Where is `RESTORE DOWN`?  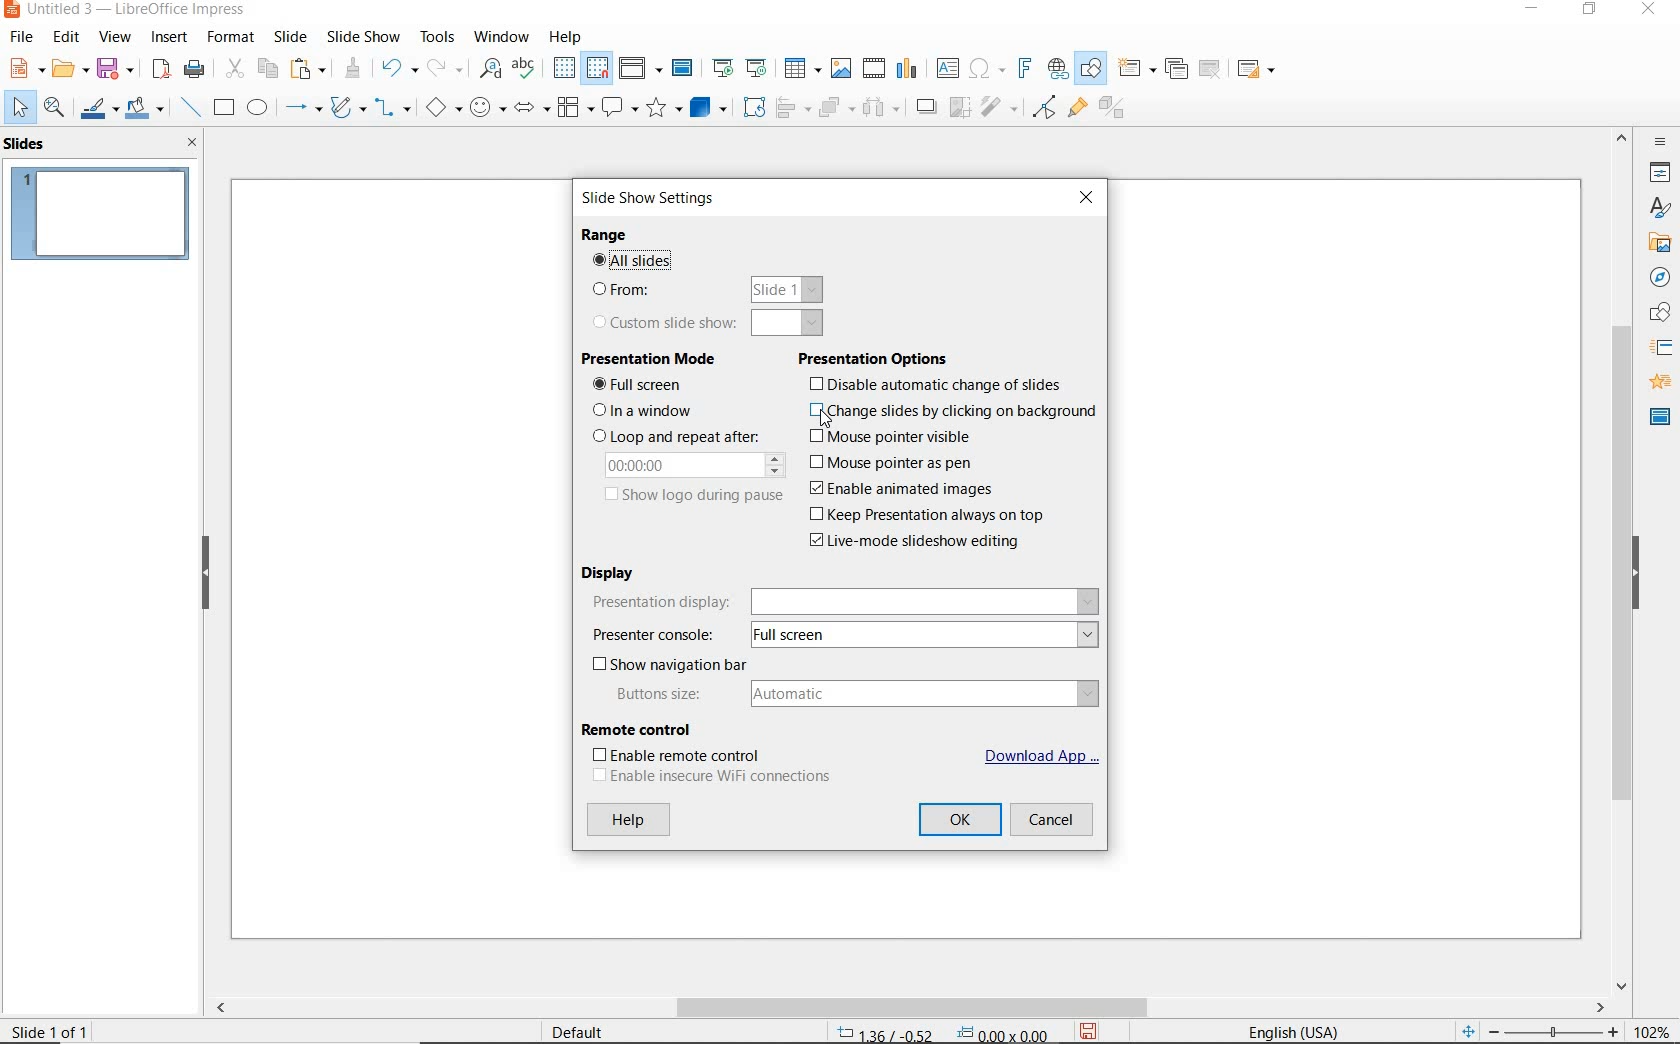 RESTORE DOWN is located at coordinates (1591, 10).